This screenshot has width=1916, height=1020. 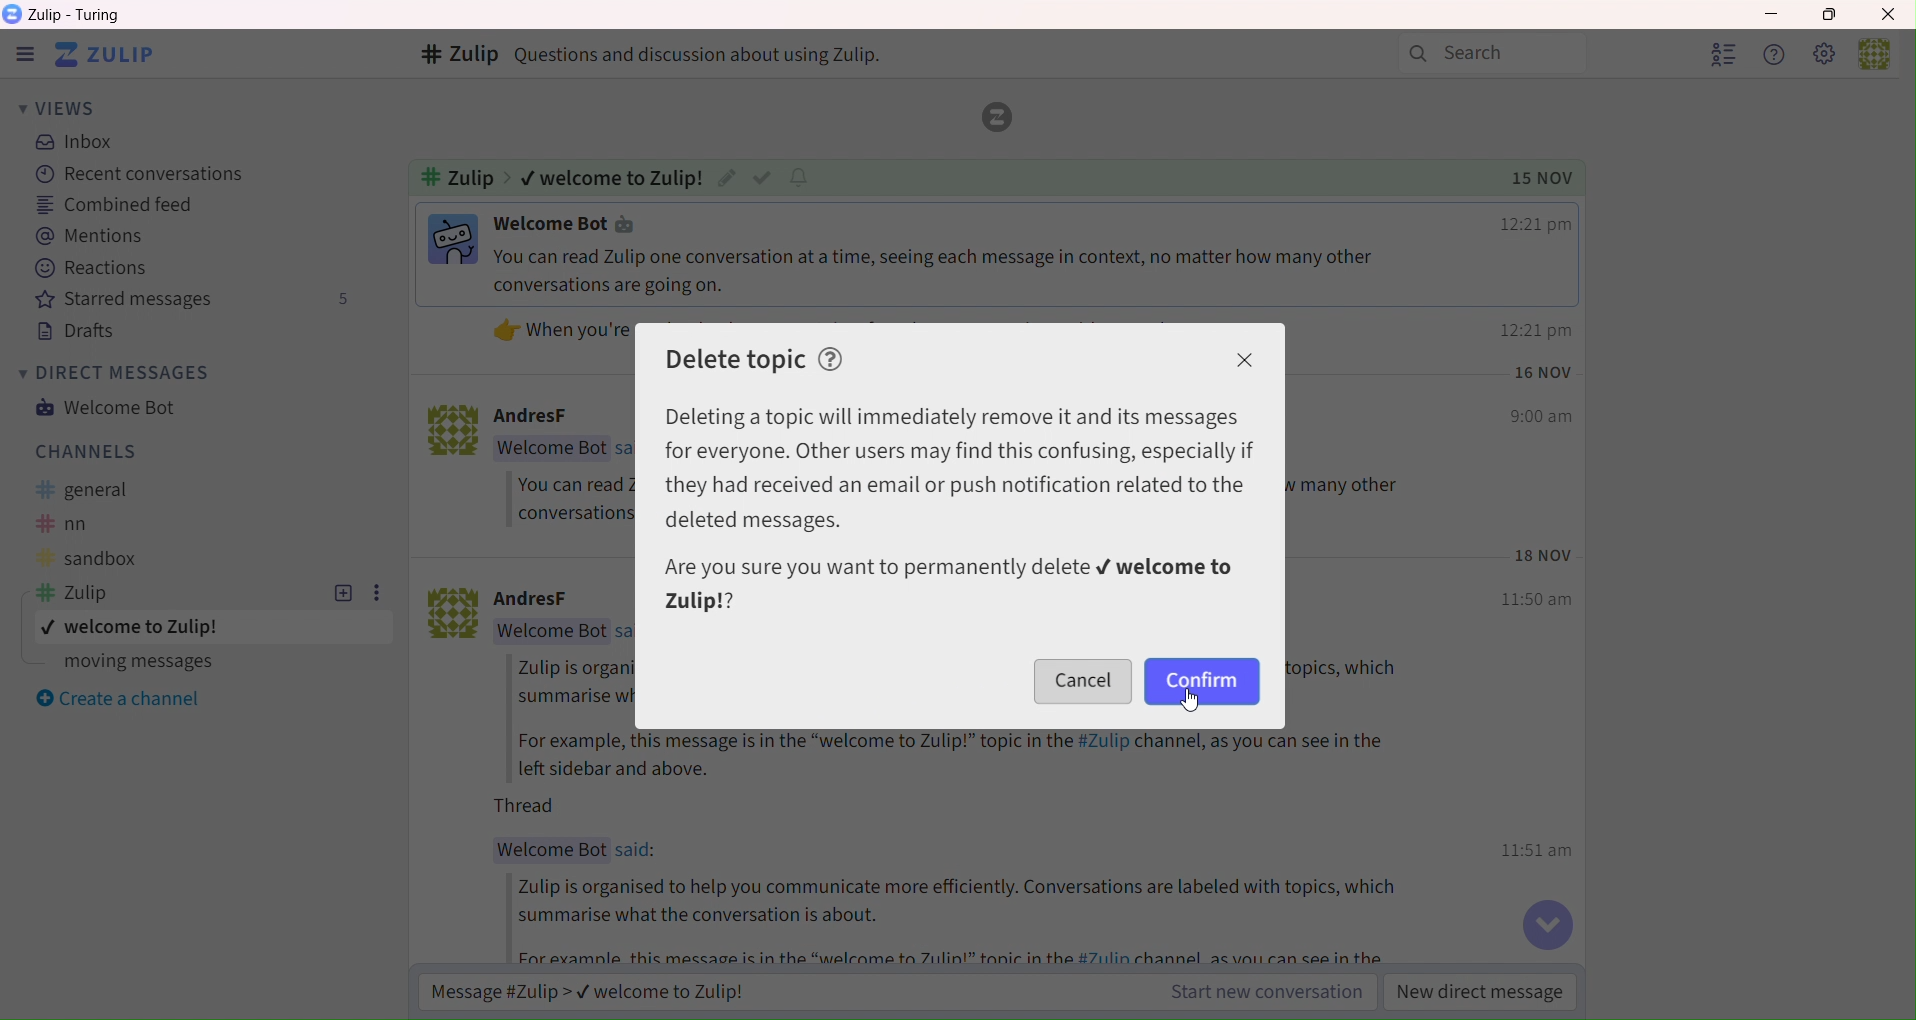 What do you see at coordinates (639, 851) in the screenshot?
I see `Text` at bounding box center [639, 851].